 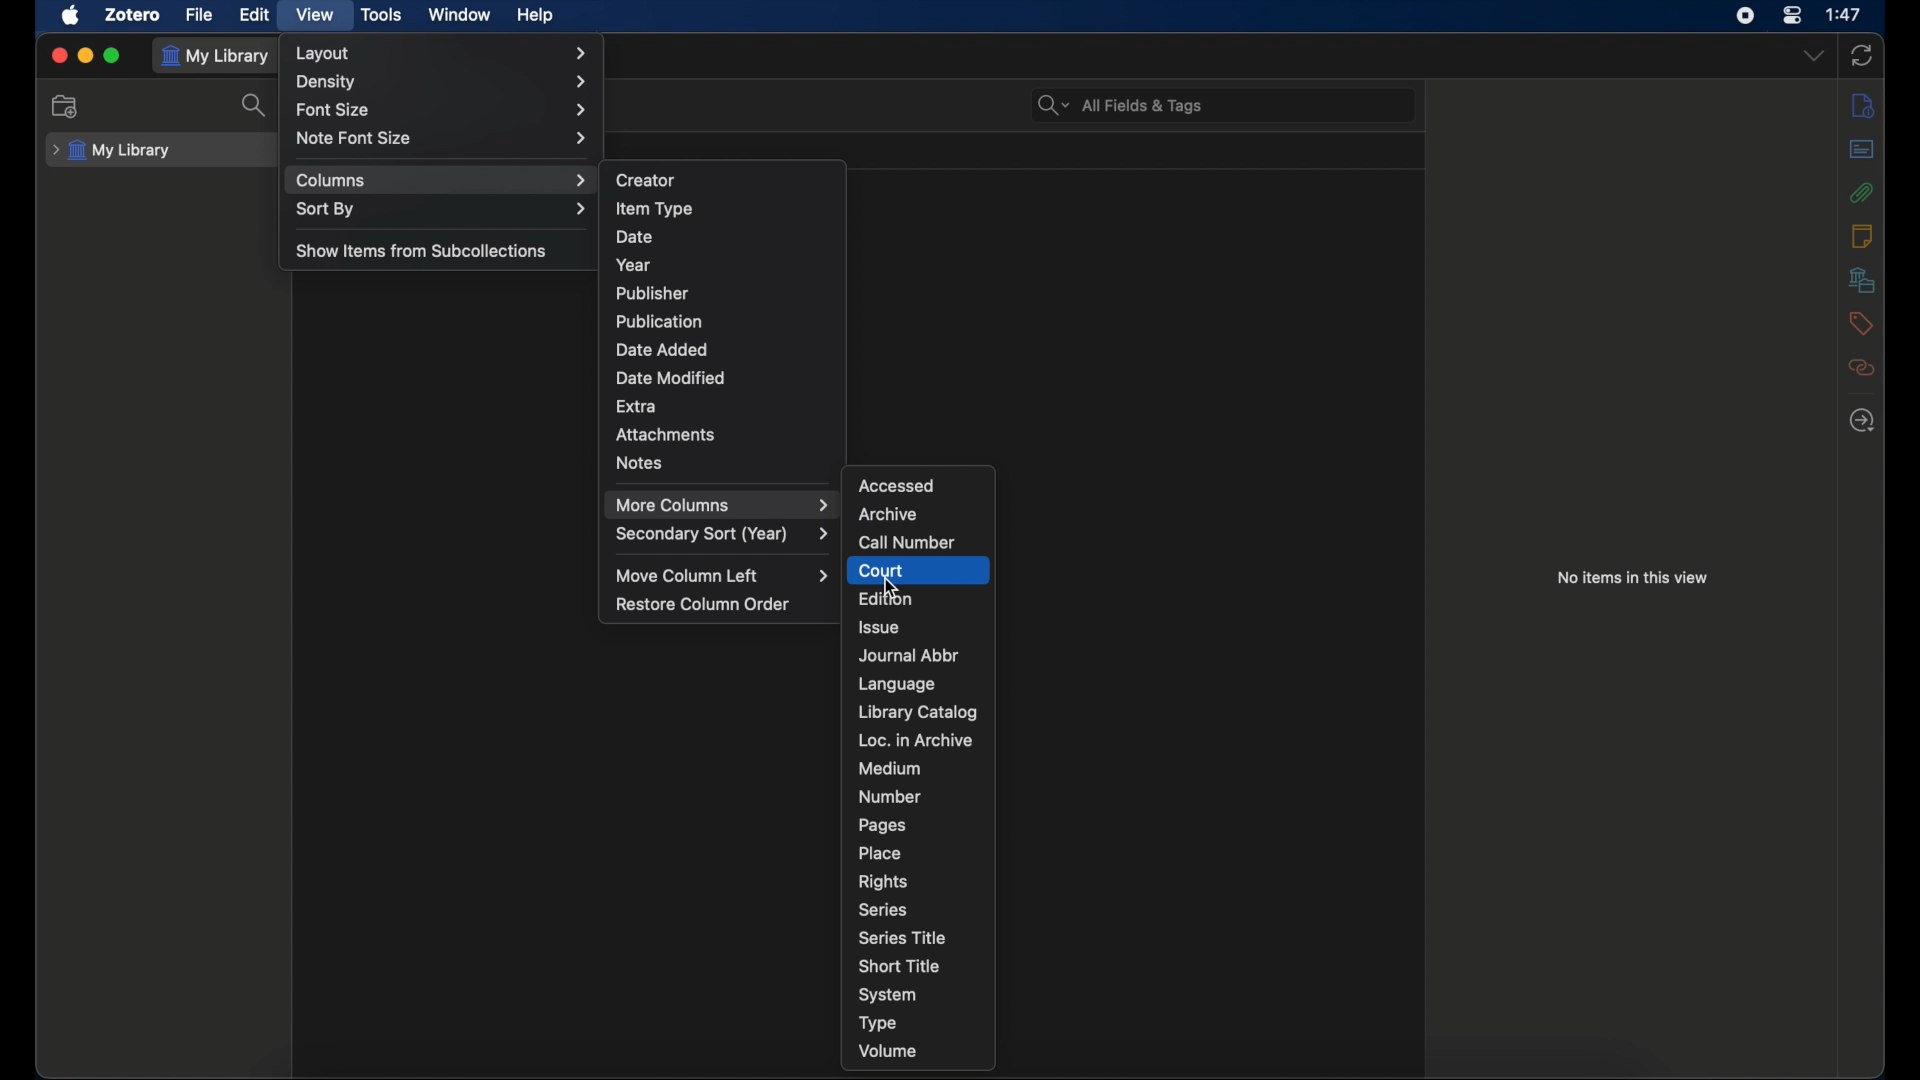 I want to click on place, so click(x=881, y=853).